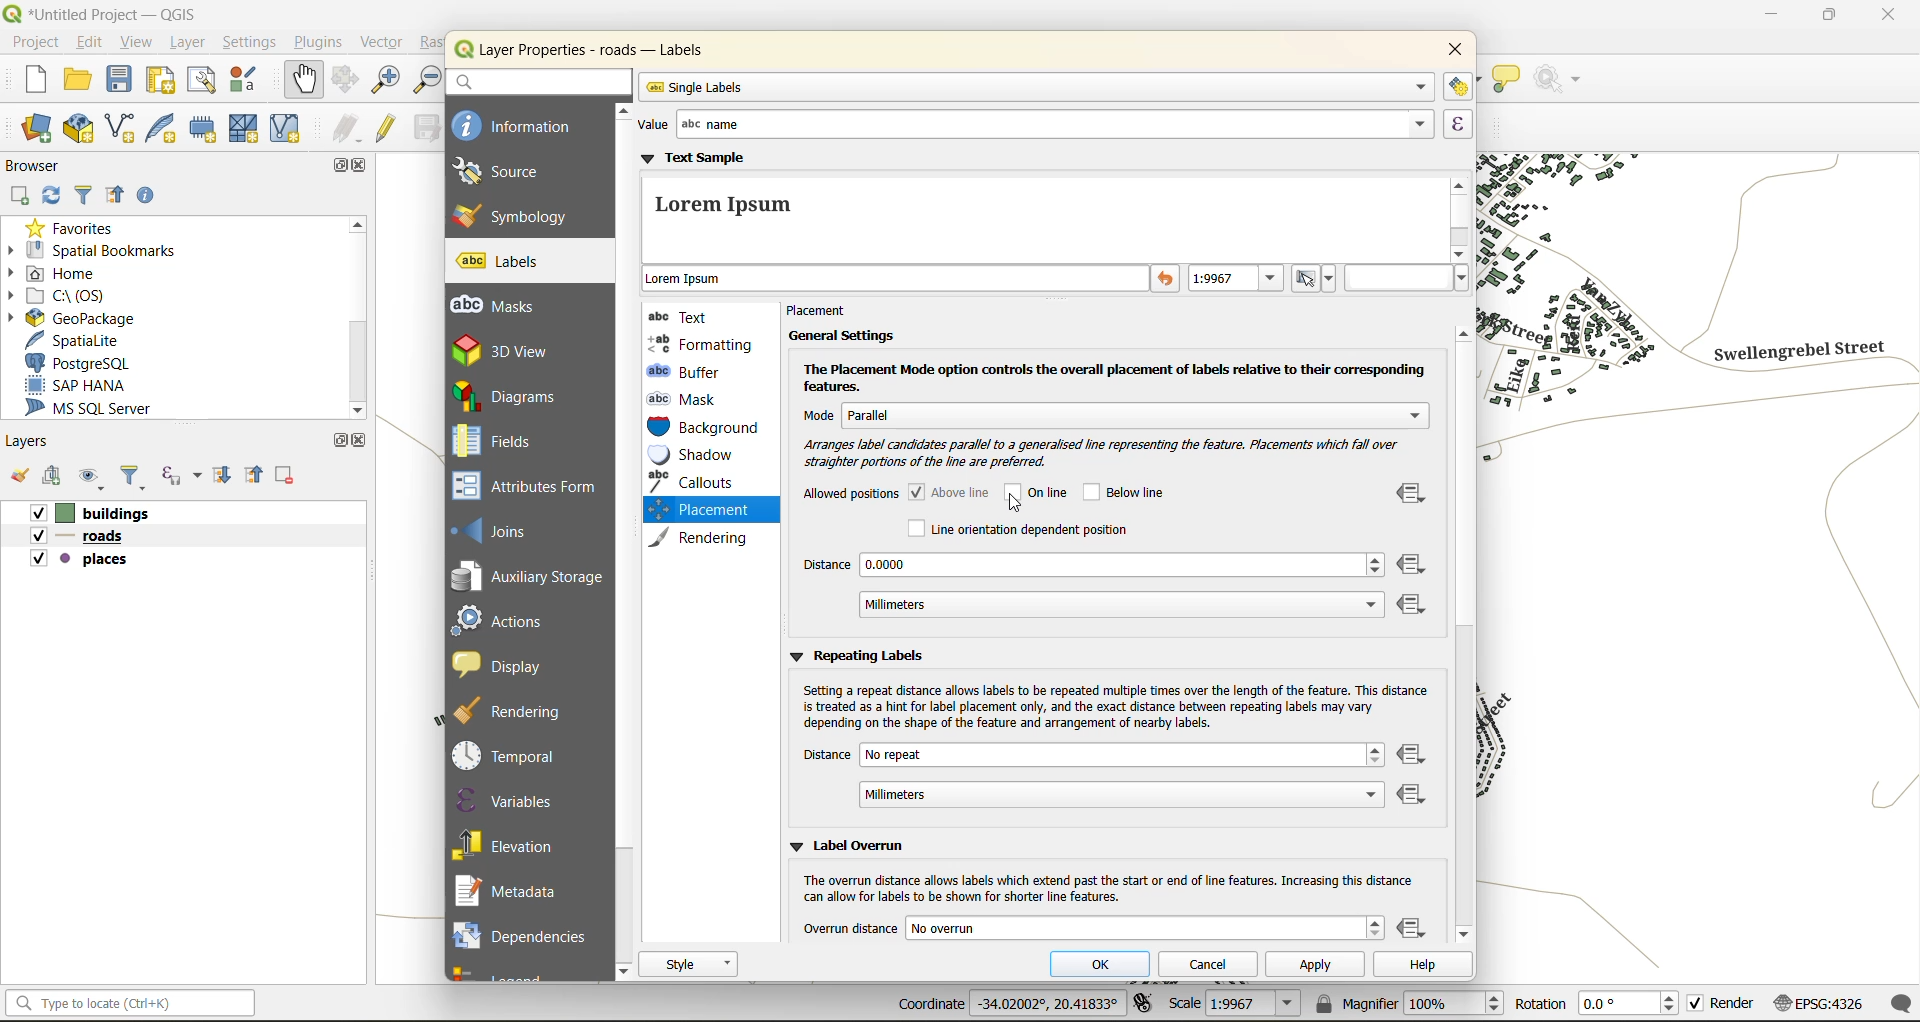 This screenshot has height=1022, width=1920. I want to click on apply, so click(1318, 969).